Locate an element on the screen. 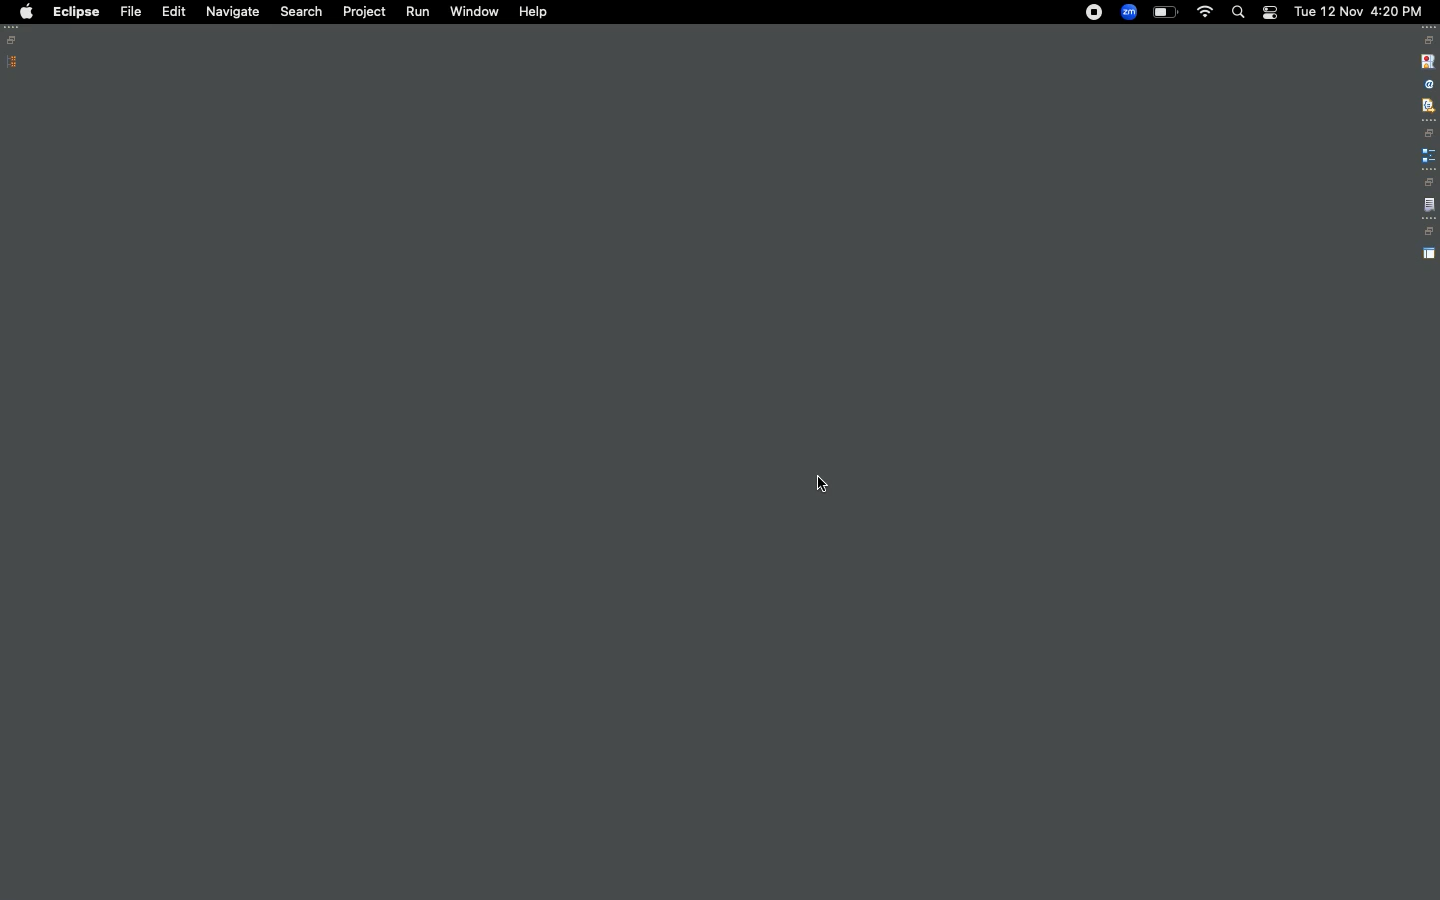 This screenshot has width=1440, height=900. help is located at coordinates (533, 12).